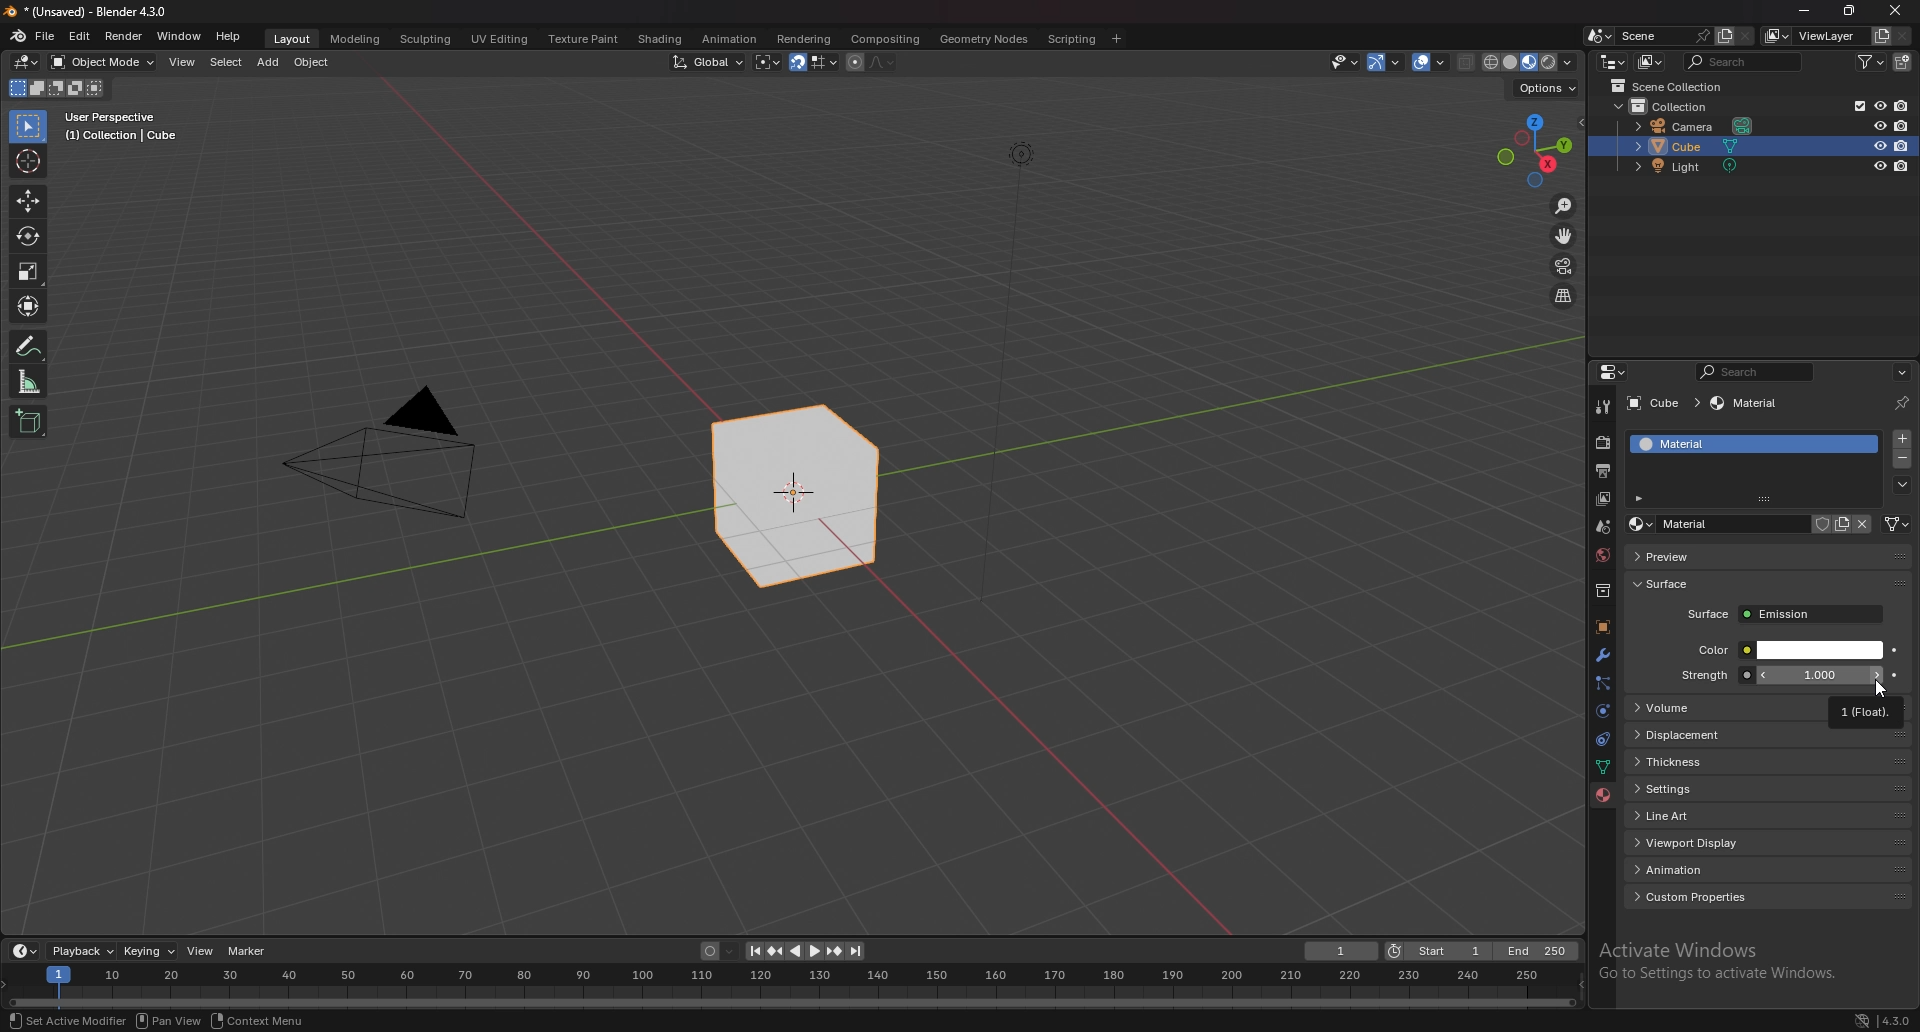 This screenshot has height=1032, width=1920. What do you see at coordinates (852, 62) in the screenshot?
I see `proportional editing objects` at bounding box center [852, 62].